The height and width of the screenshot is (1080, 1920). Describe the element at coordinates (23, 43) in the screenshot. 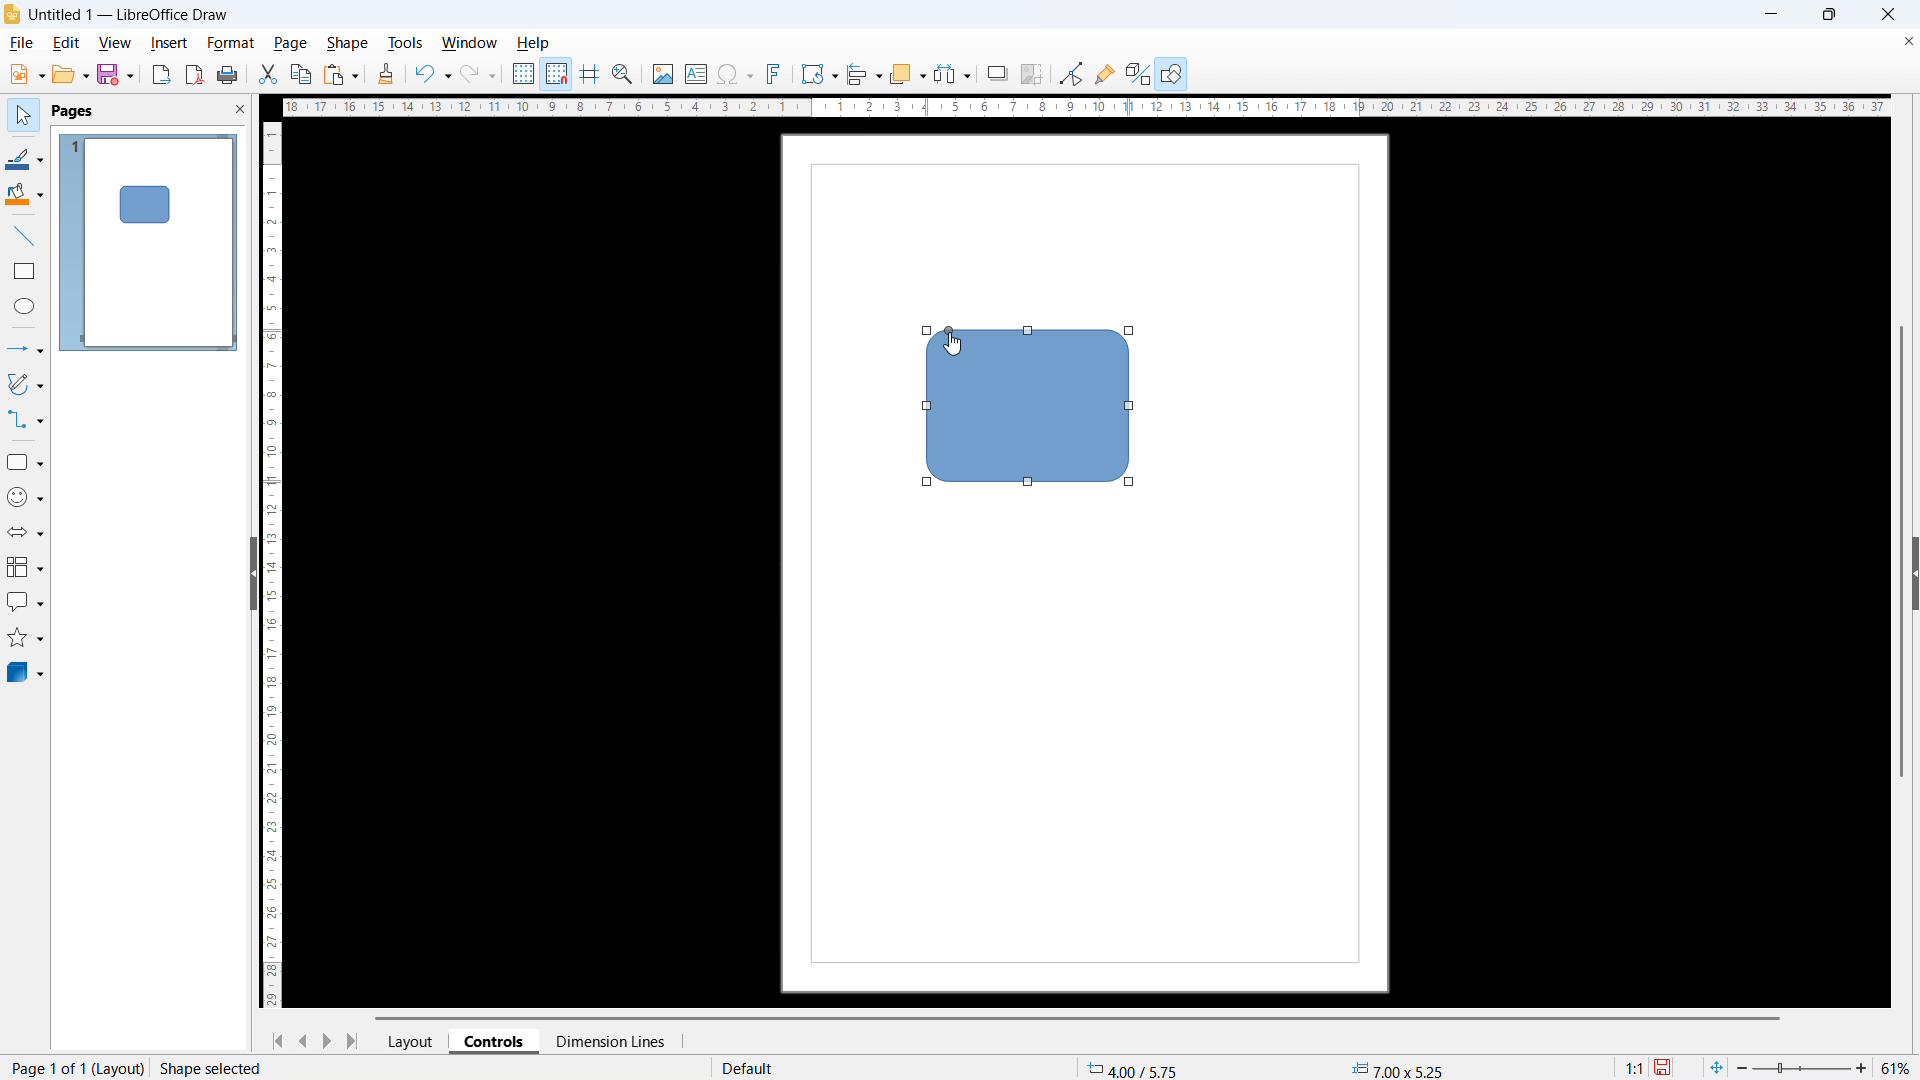

I see `File ` at that location.